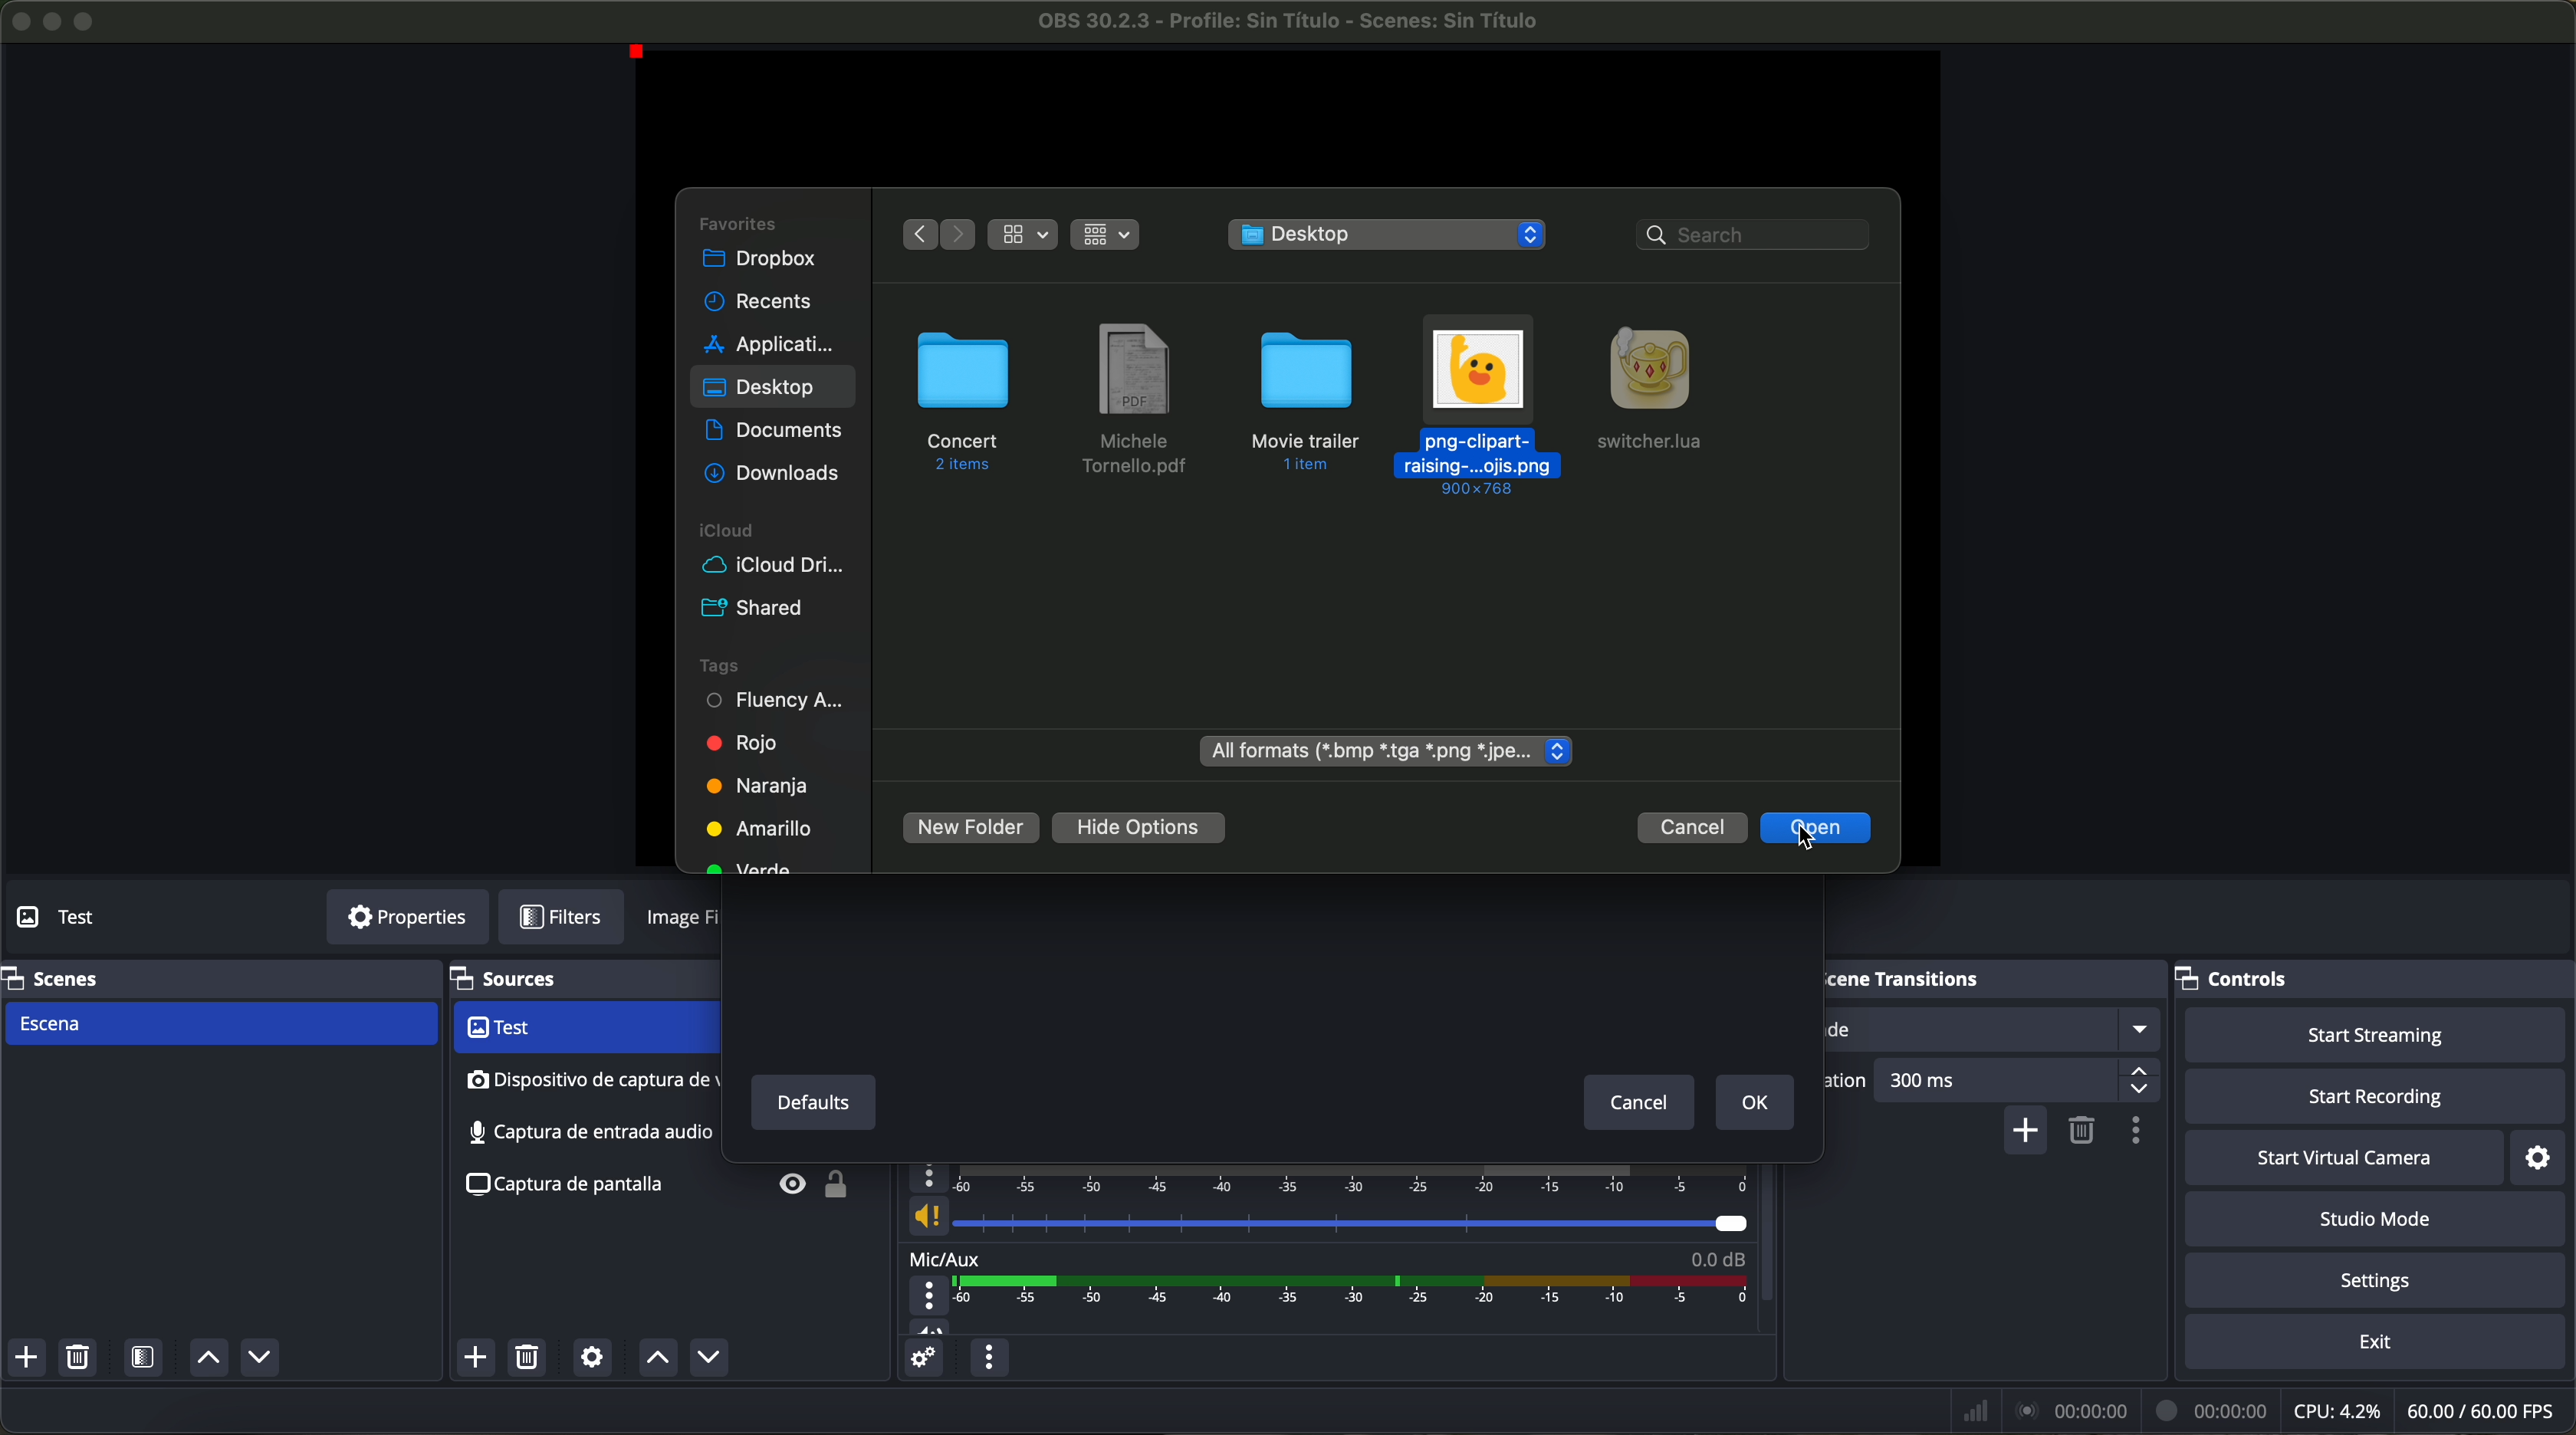 Image resolution: width=2576 pixels, height=1435 pixels. I want to click on start recording, so click(2379, 1098).